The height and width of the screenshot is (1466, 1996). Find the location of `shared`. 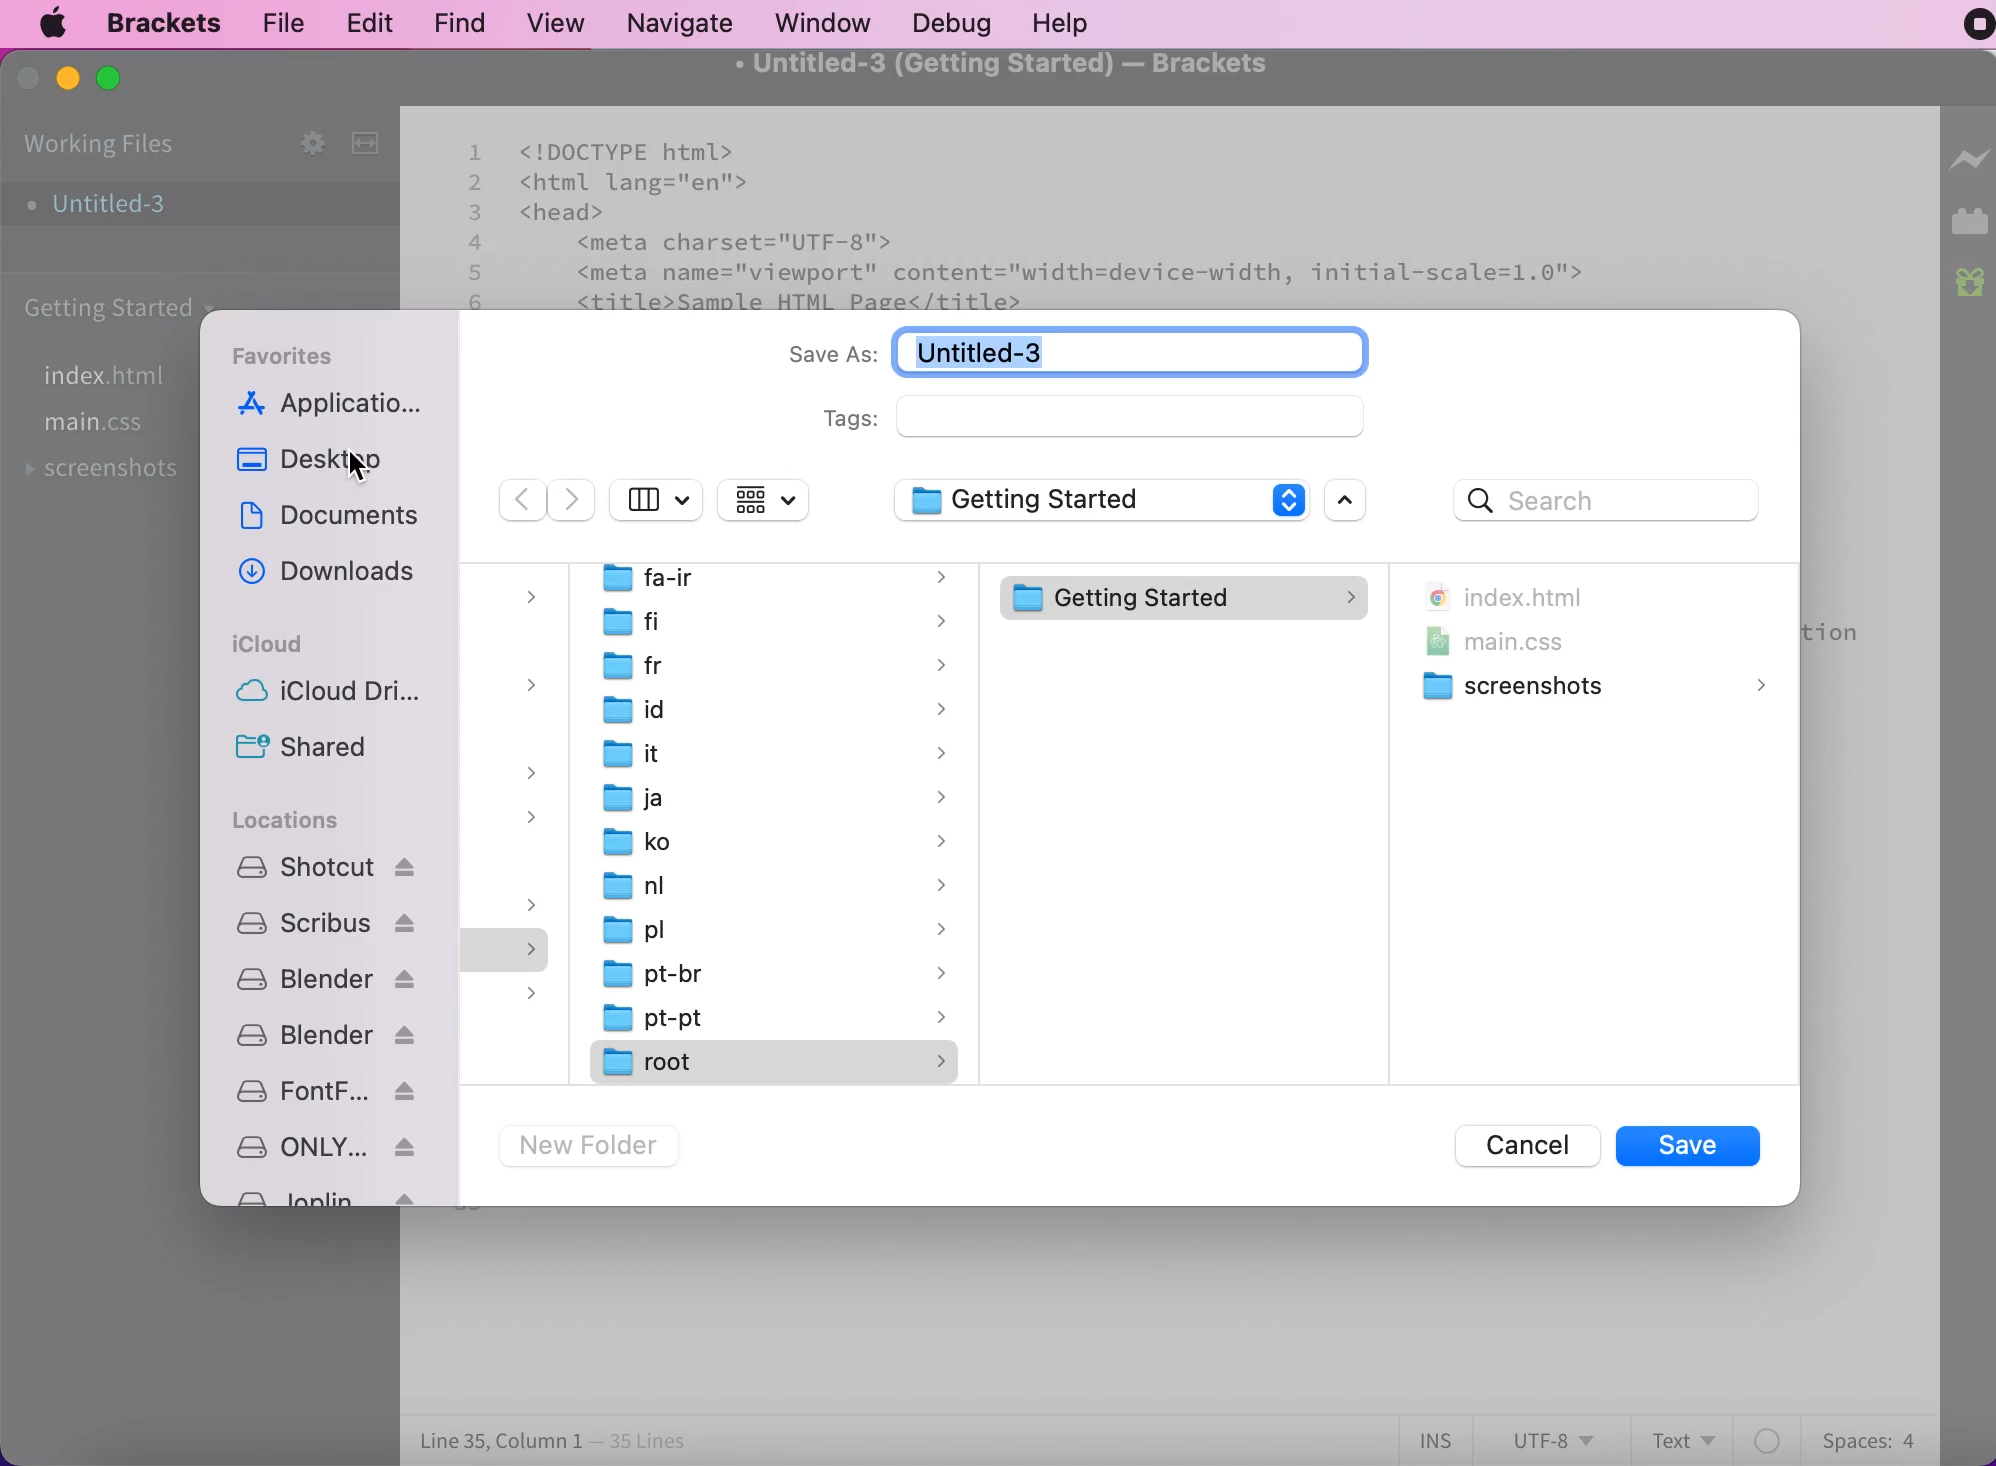

shared is located at coordinates (313, 748).